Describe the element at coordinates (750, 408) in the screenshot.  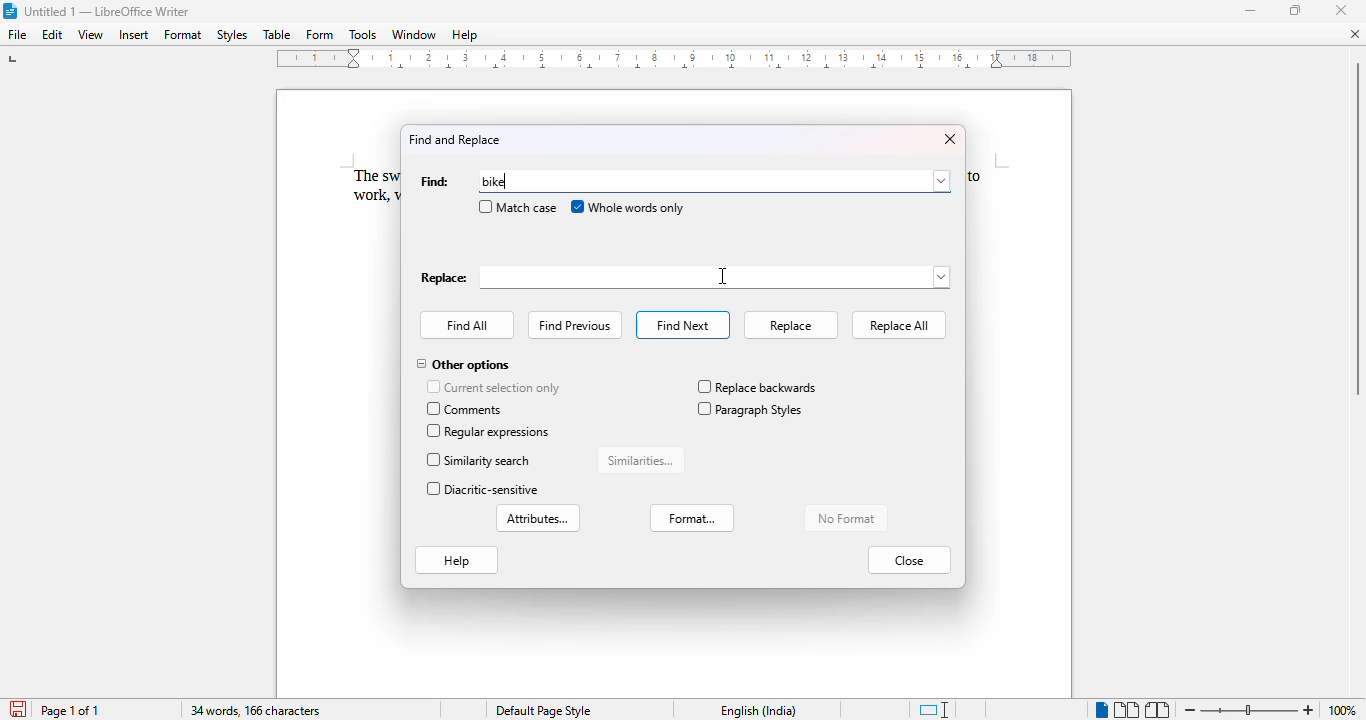
I see `paragraph styles` at that location.